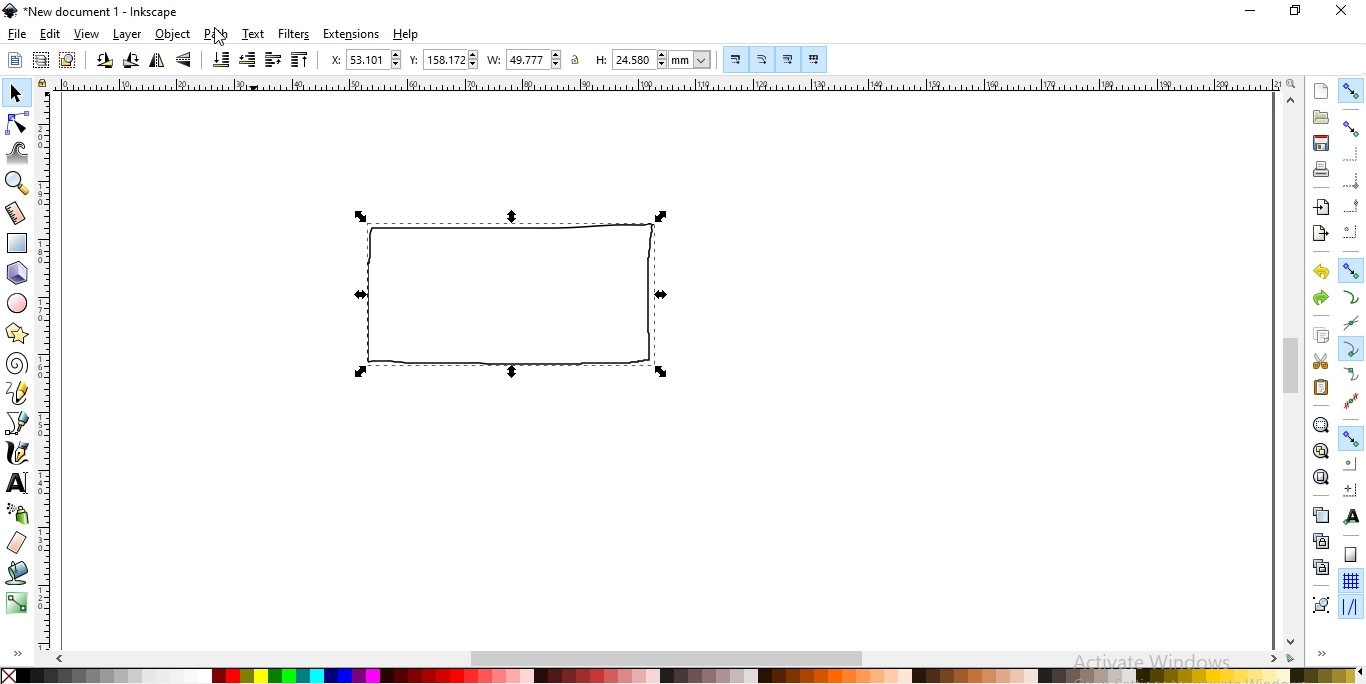  Describe the element at coordinates (1320, 144) in the screenshot. I see `save document` at that location.